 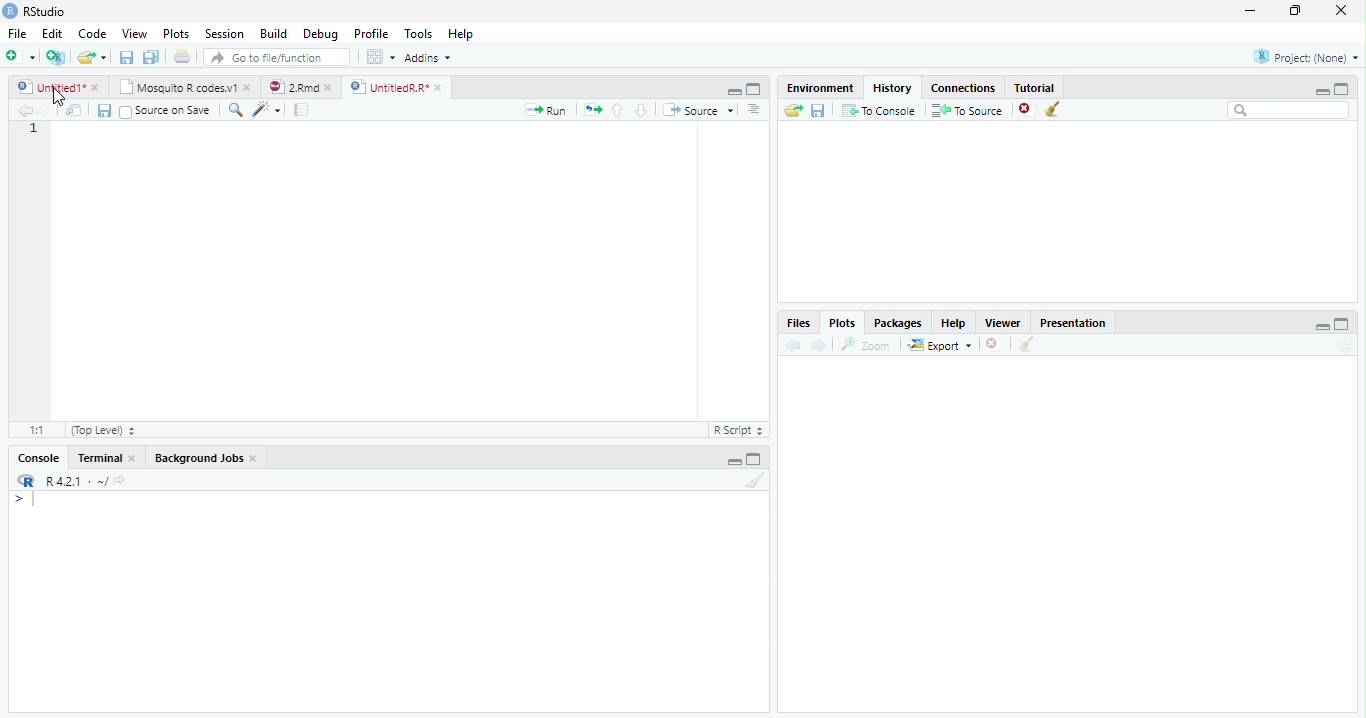 I want to click on Profile, so click(x=370, y=34).